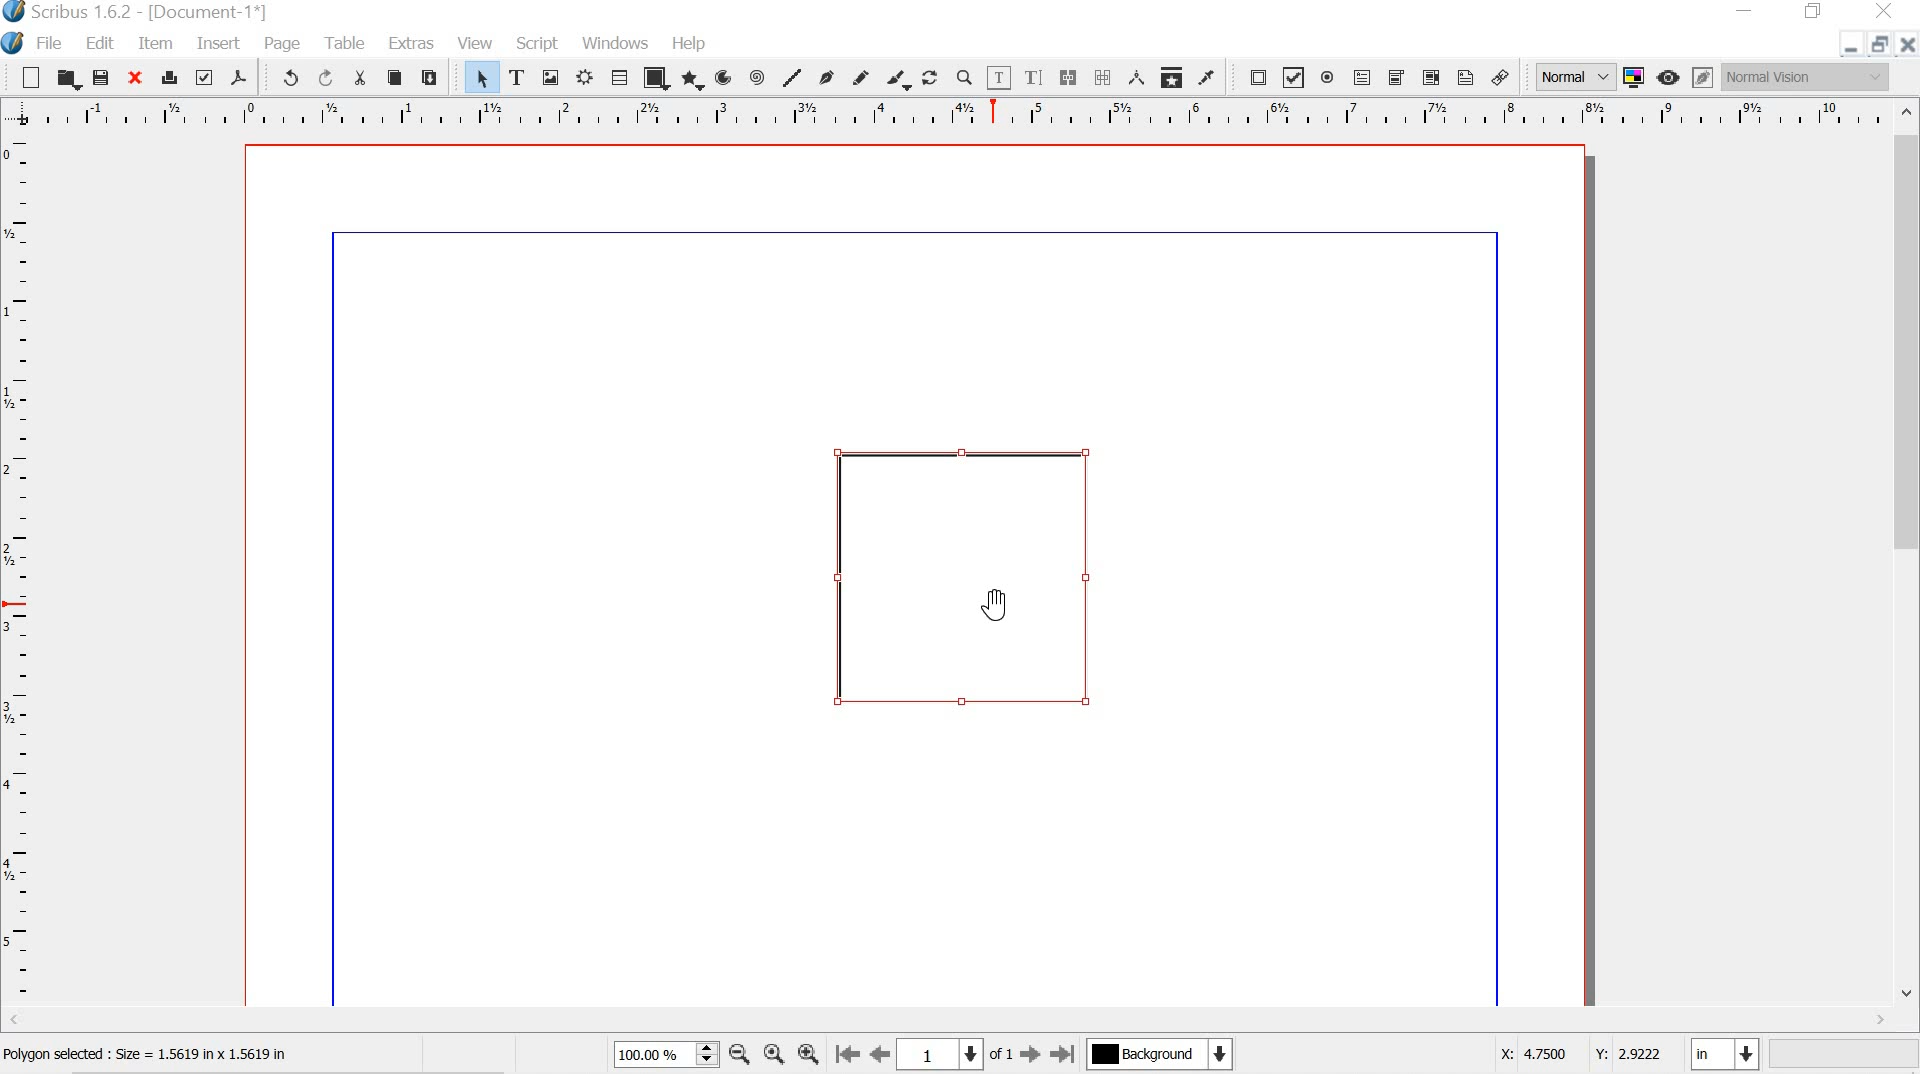  What do you see at coordinates (287, 44) in the screenshot?
I see `page` at bounding box center [287, 44].